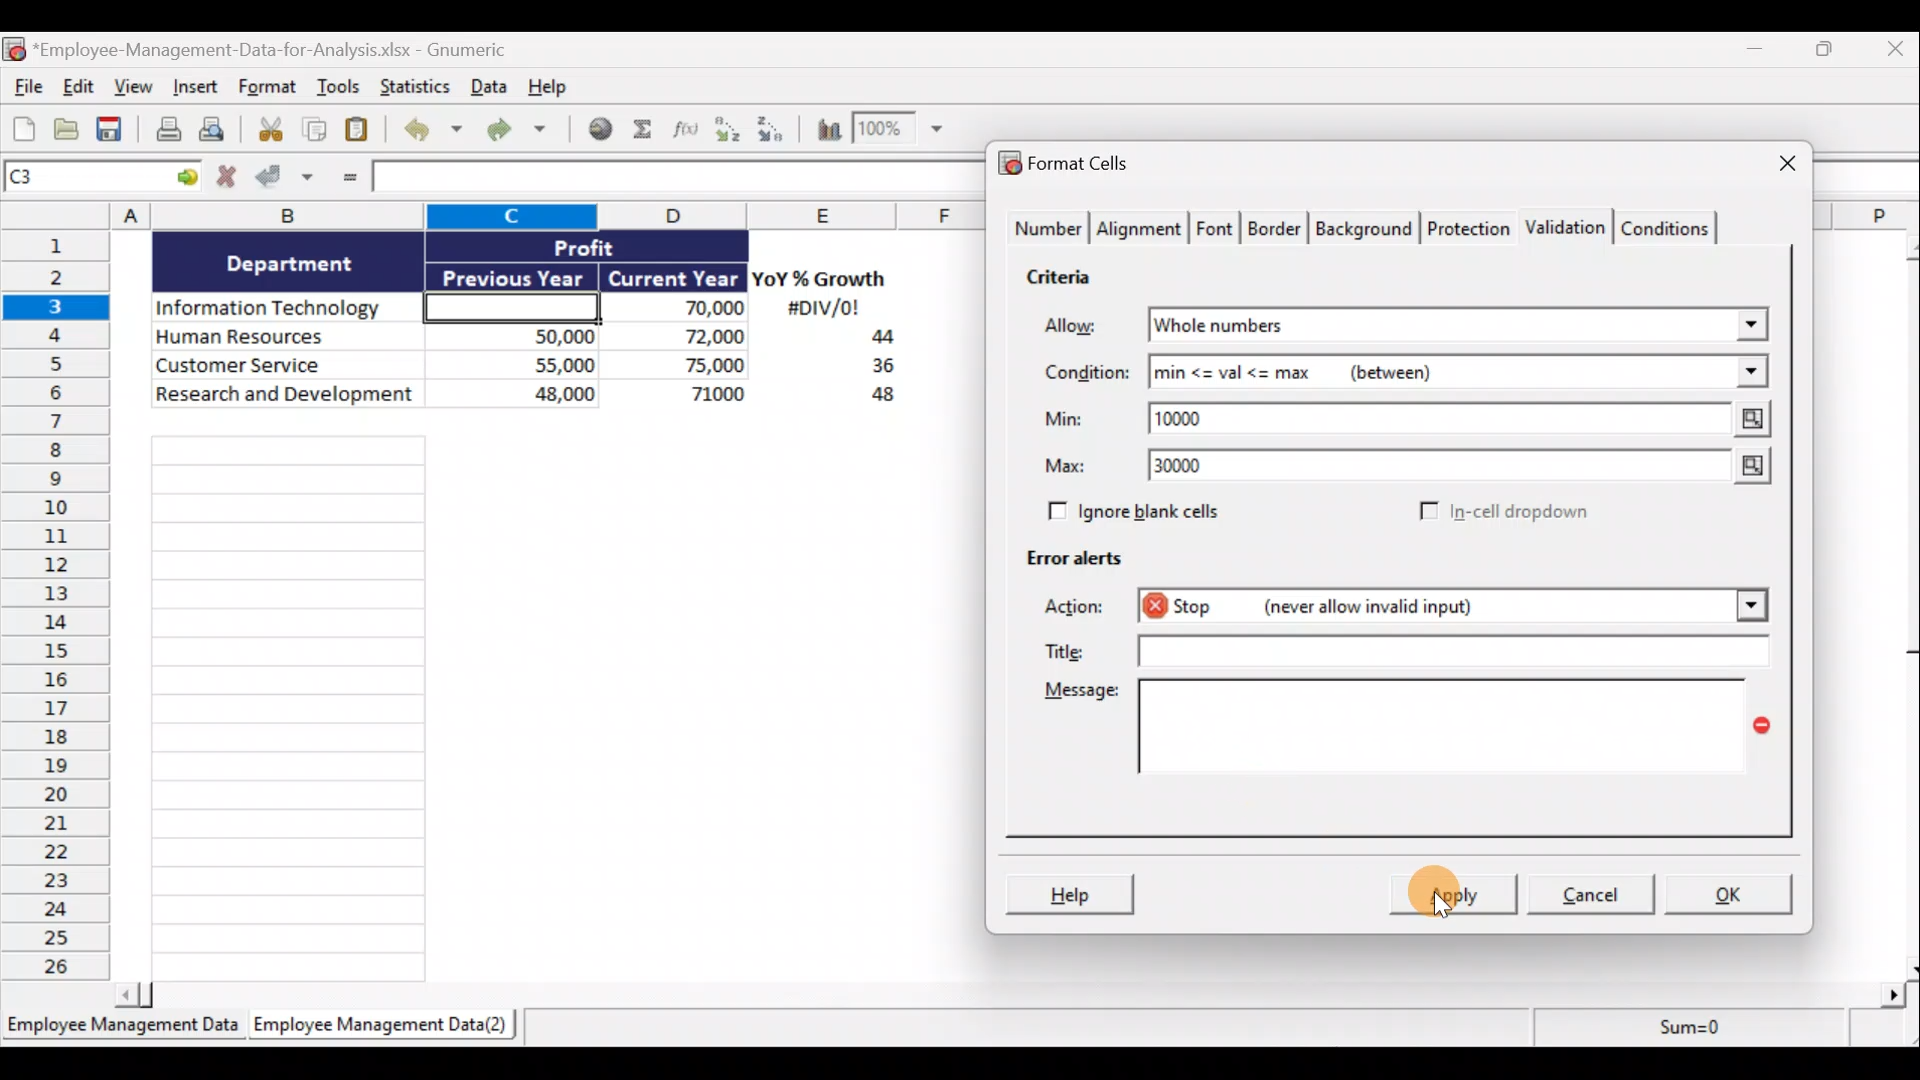  Describe the element at coordinates (288, 363) in the screenshot. I see `Customer Service` at that location.